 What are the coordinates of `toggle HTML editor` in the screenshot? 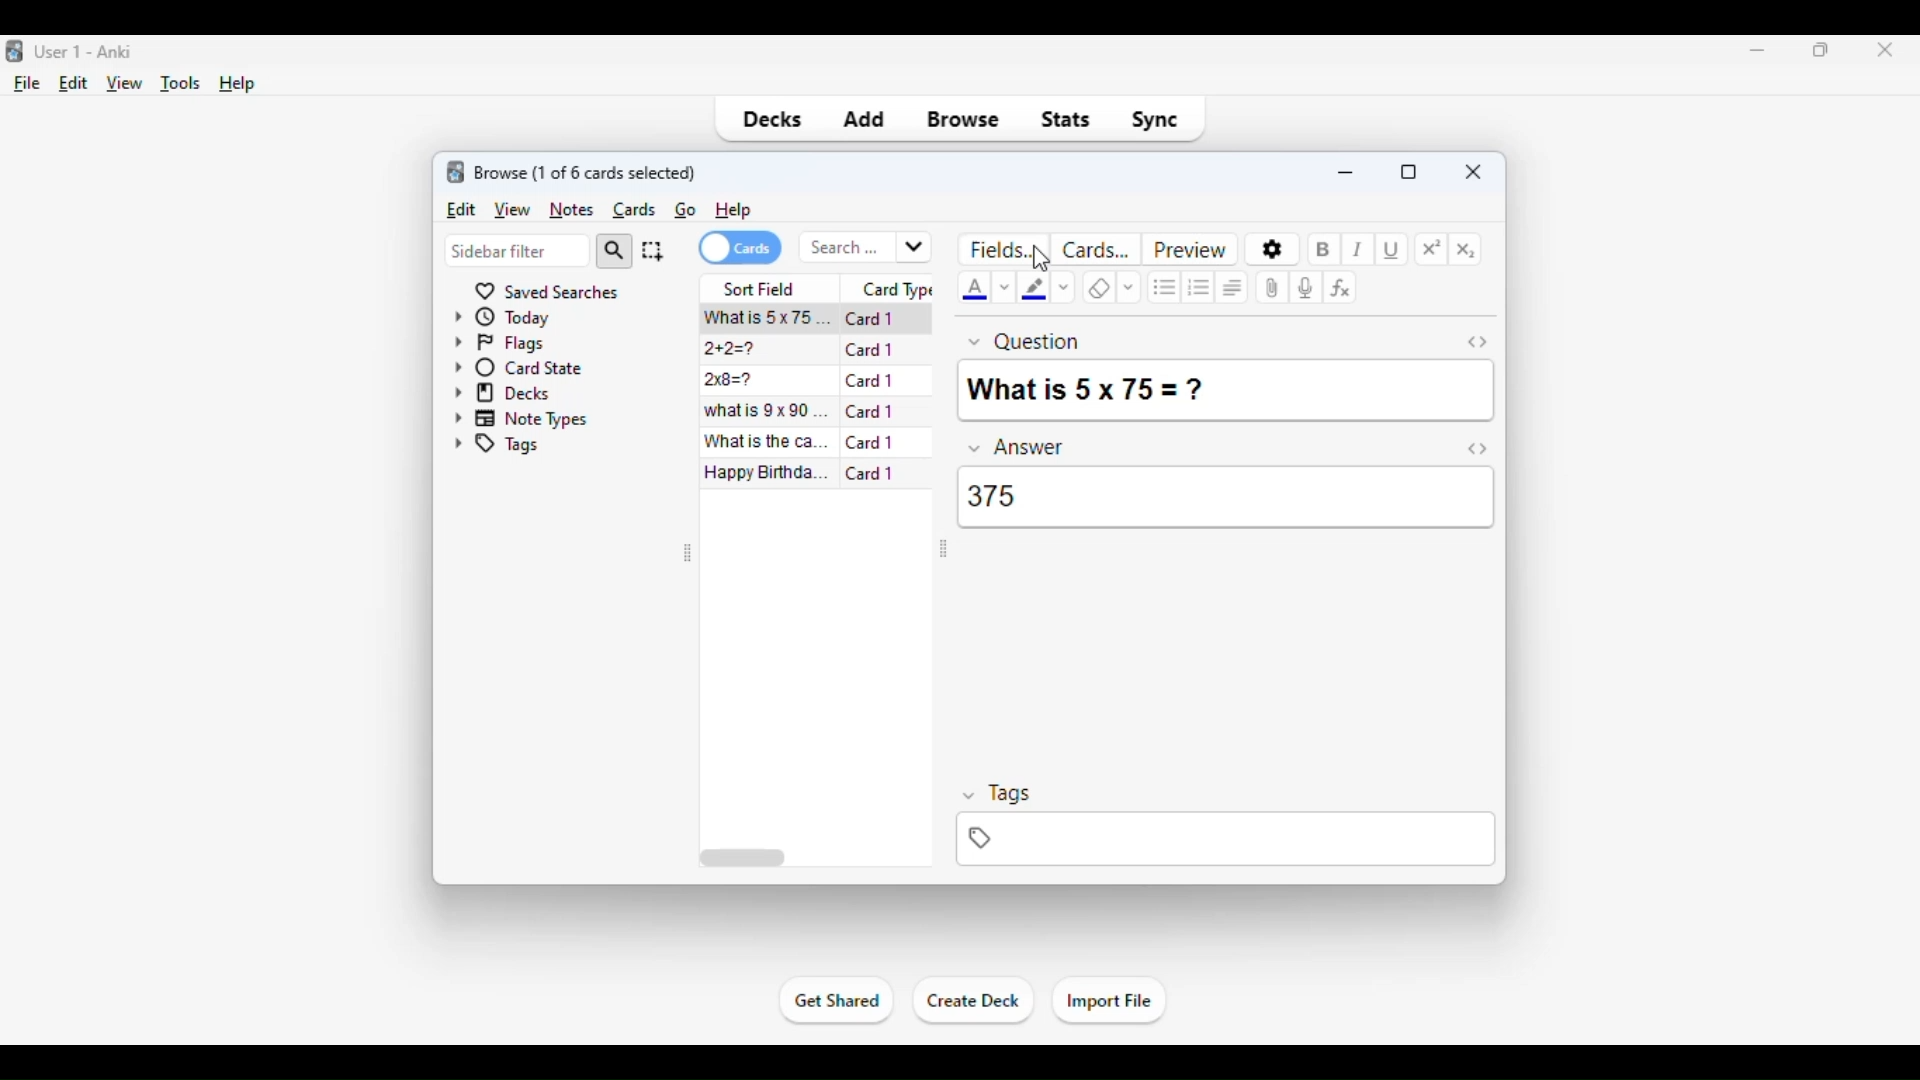 It's located at (1477, 341).